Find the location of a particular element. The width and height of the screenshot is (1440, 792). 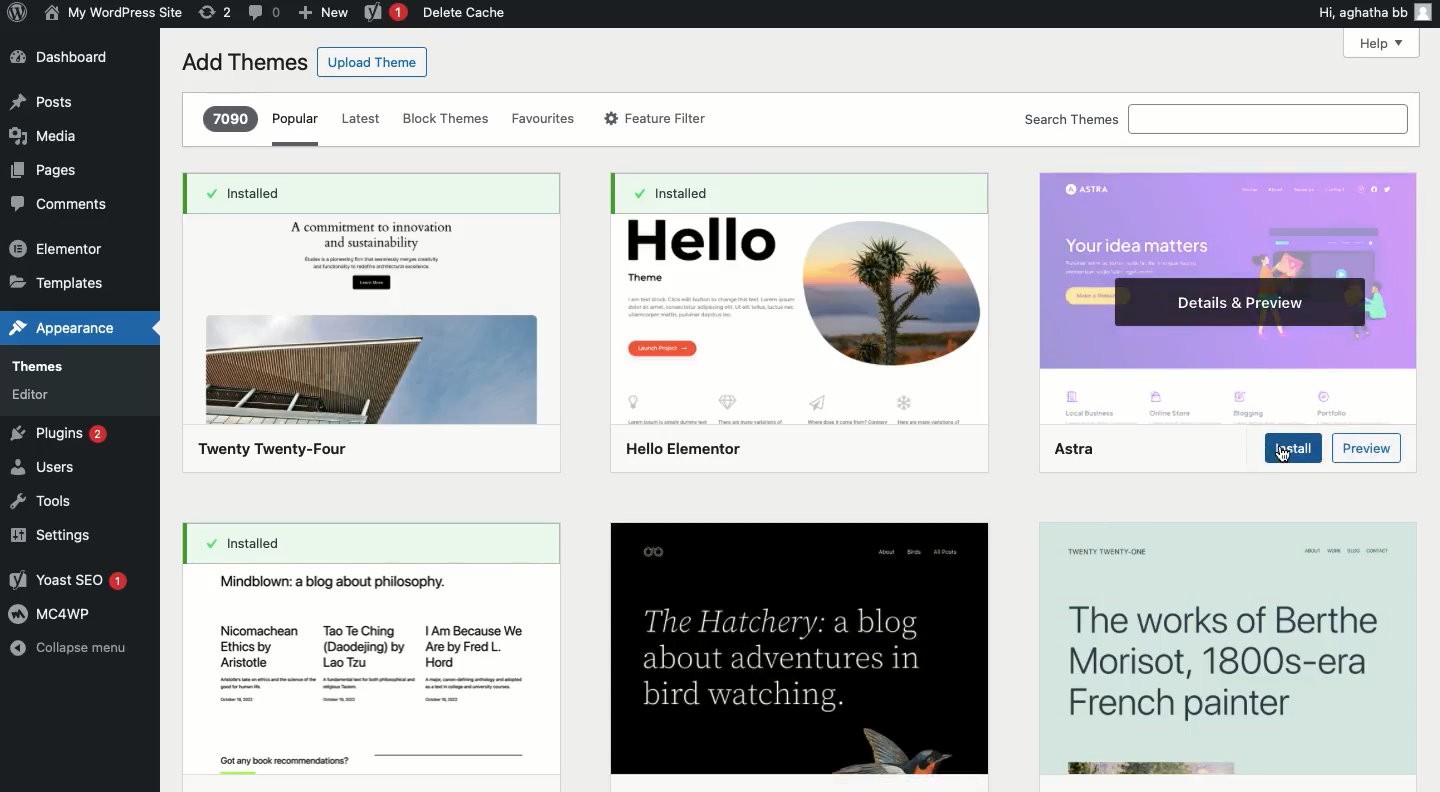

Users is located at coordinates (44, 469).